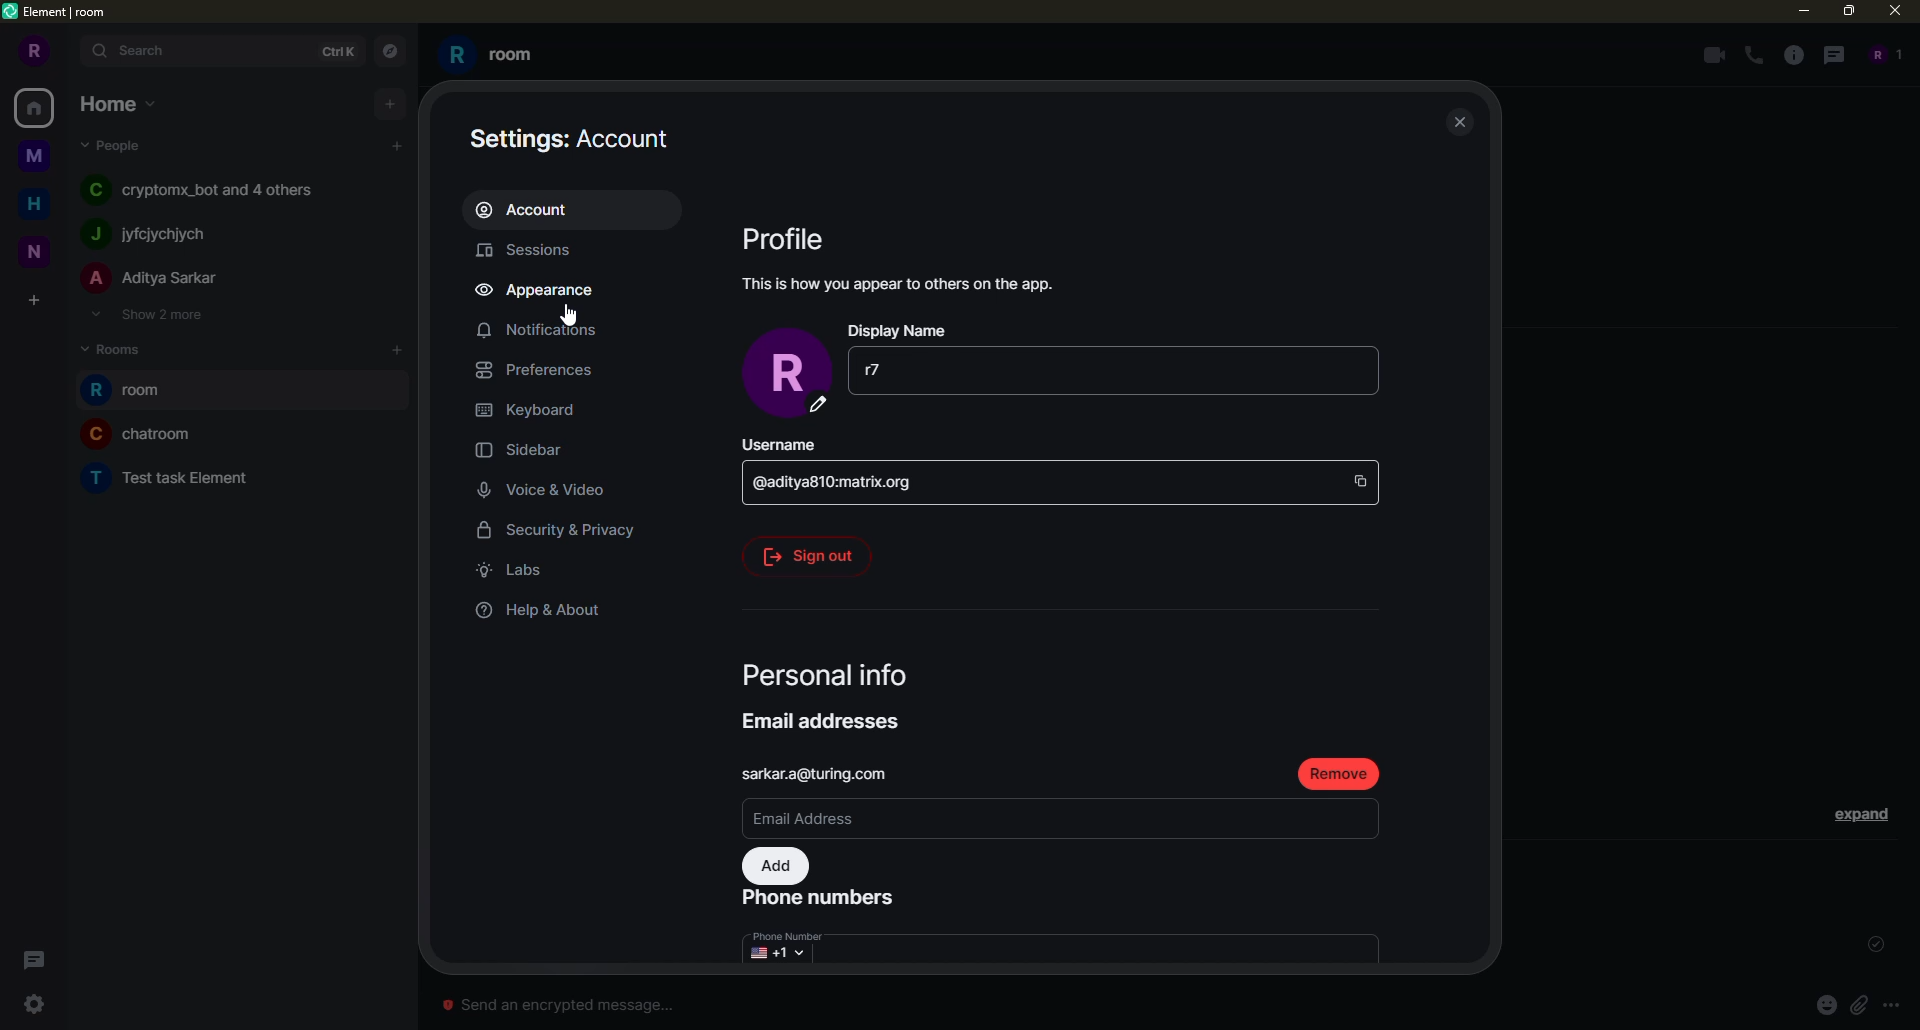  I want to click on close, so click(1898, 10).